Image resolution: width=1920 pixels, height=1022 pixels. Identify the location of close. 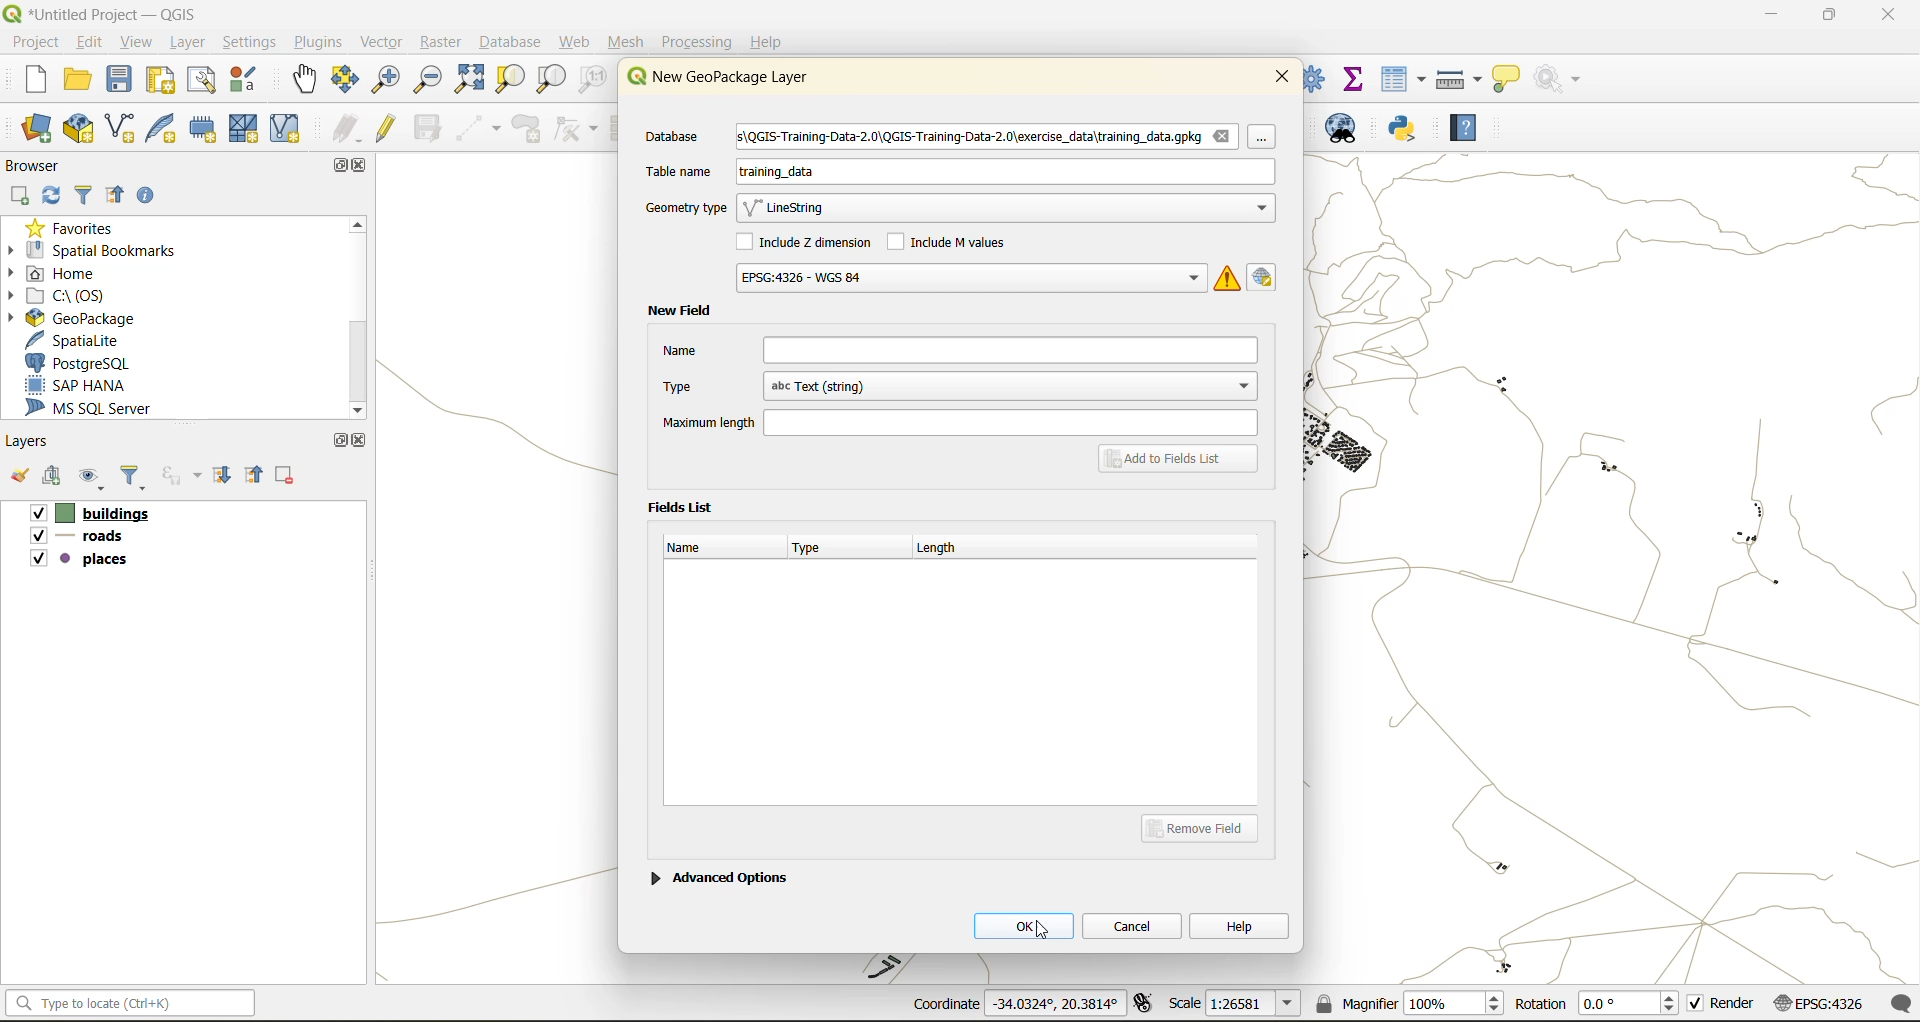
(360, 440).